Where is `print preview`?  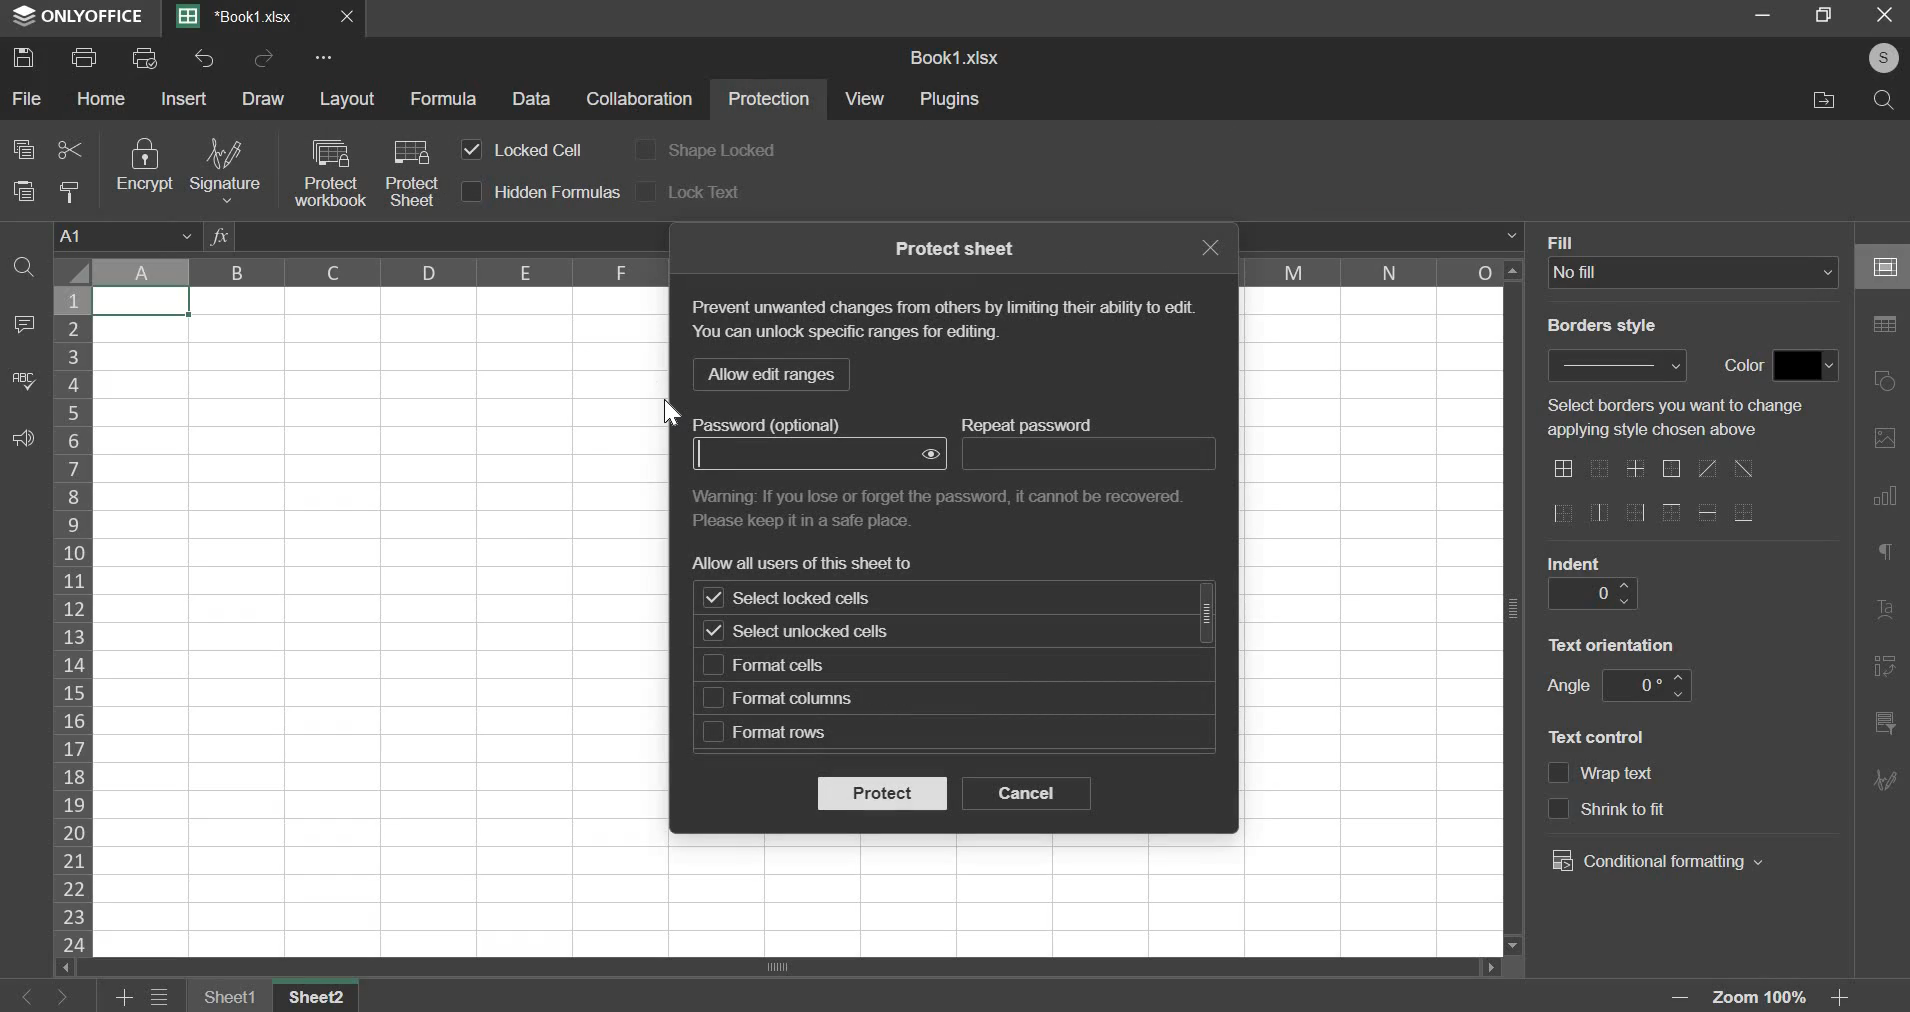 print preview is located at coordinates (143, 56).